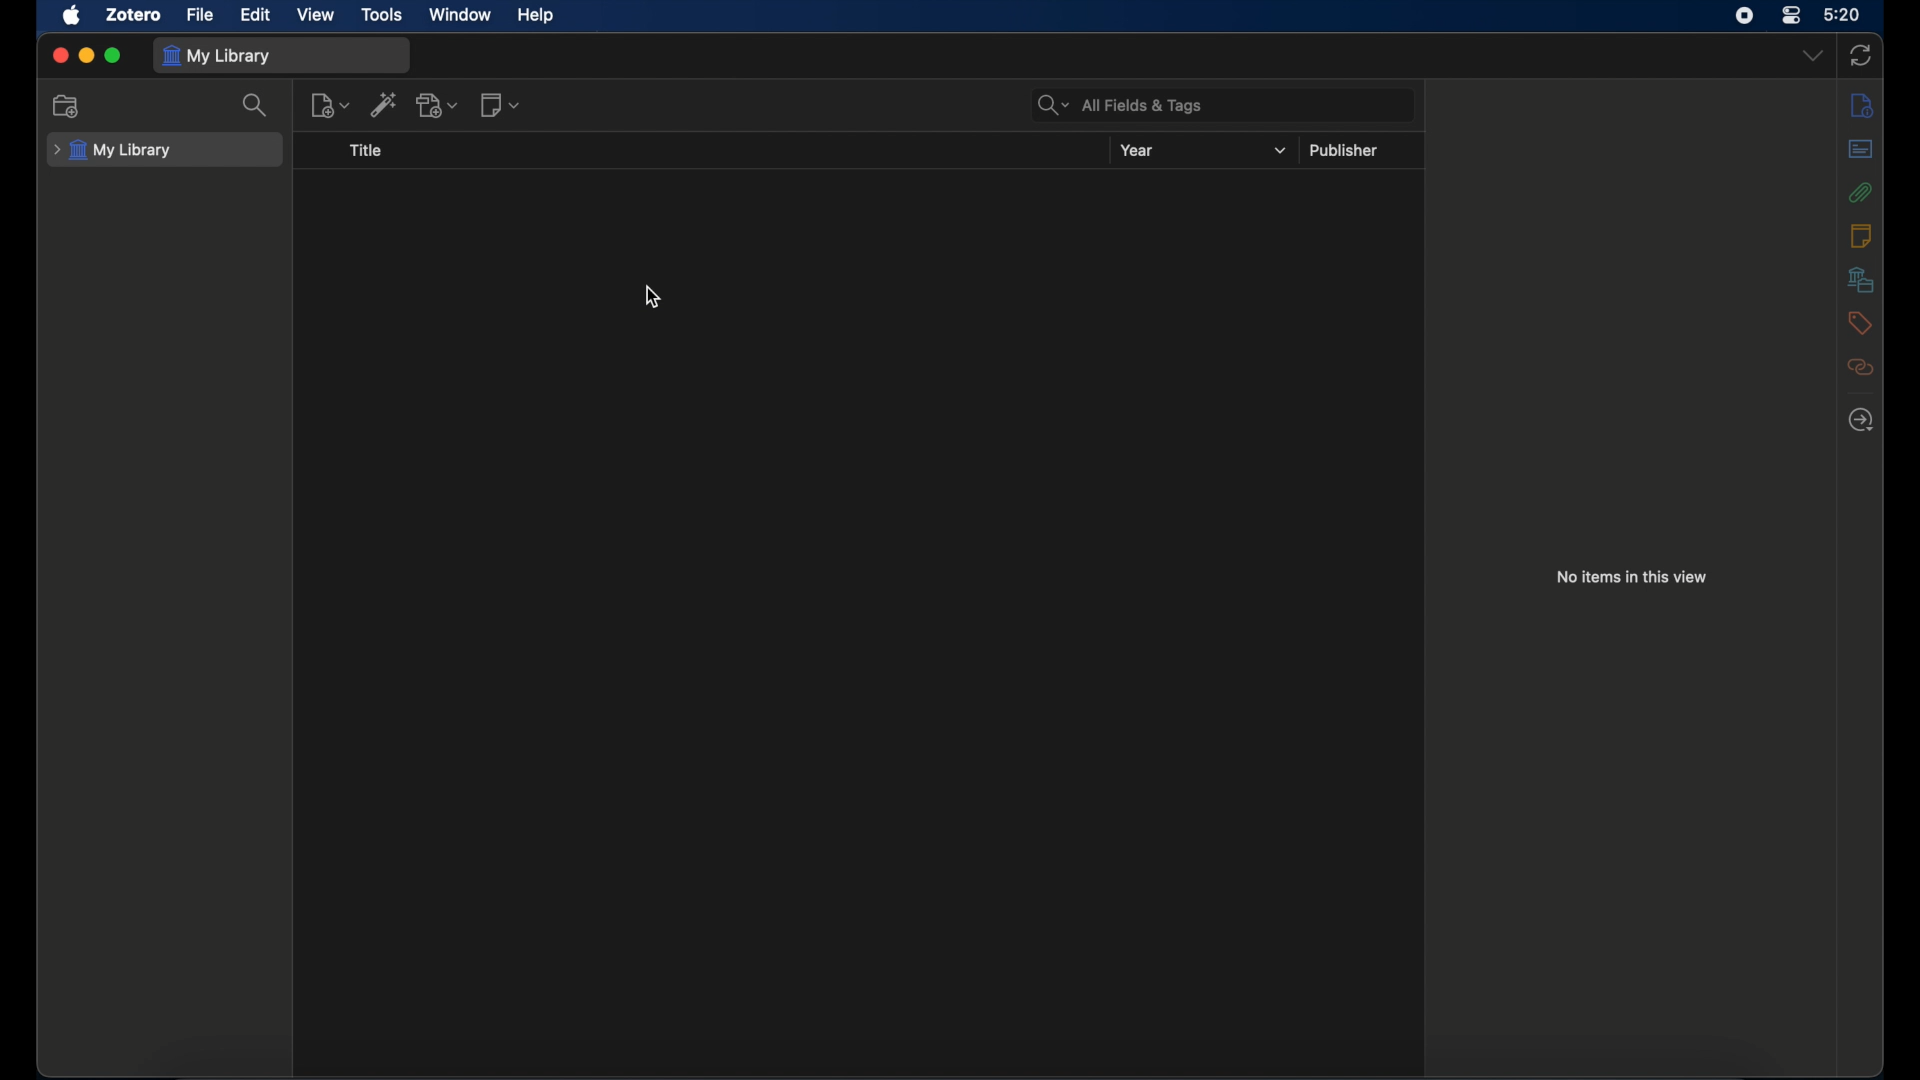  I want to click on new collection, so click(67, 105).